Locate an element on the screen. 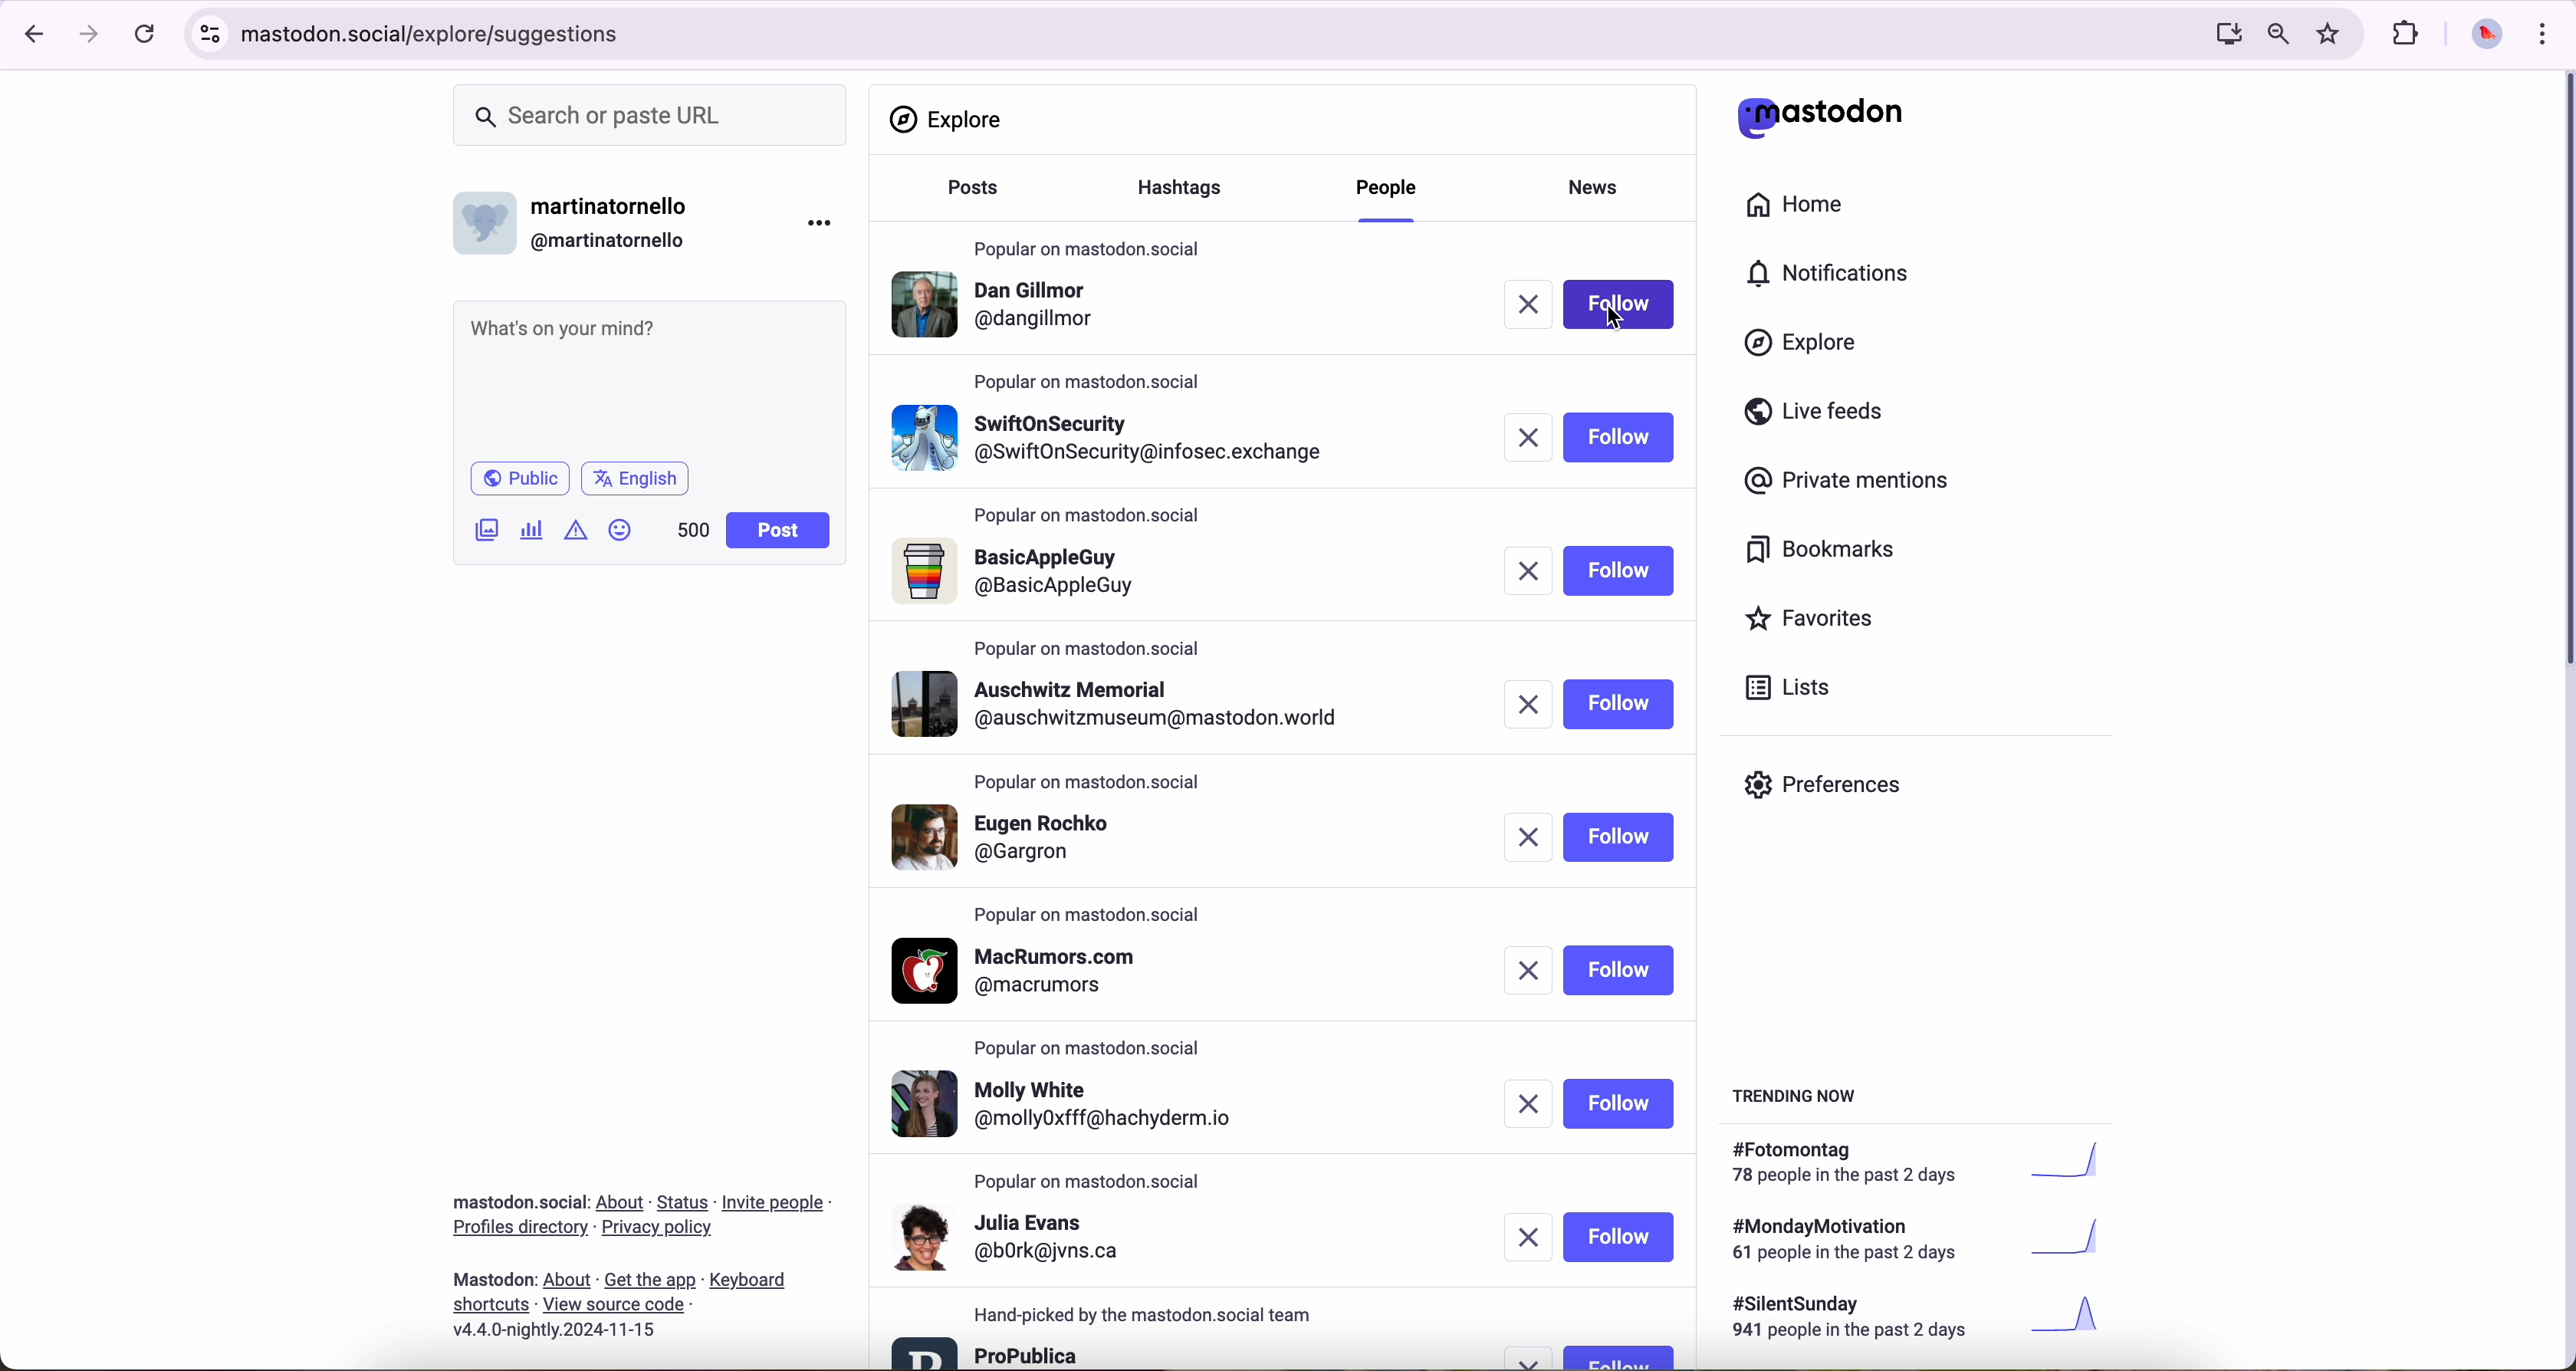  follow button is located at coordinates (1623, 836).